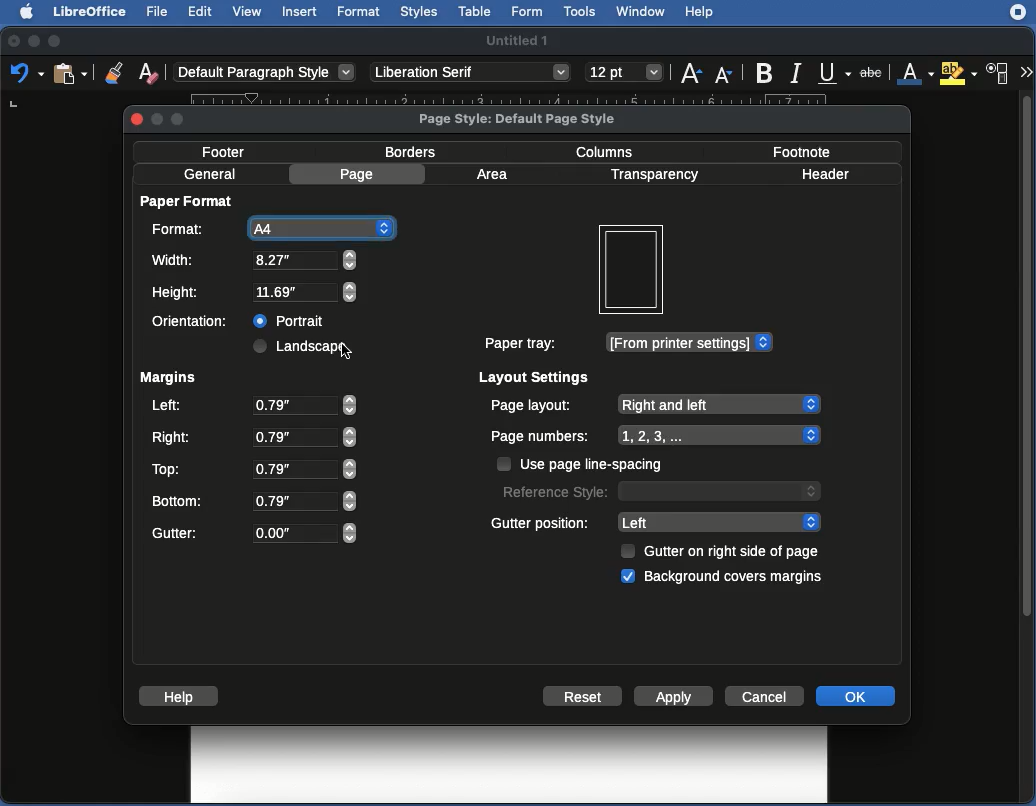 The width and height of the screenshot is (1036, 806). I want to click on 0.79", so click(304, 405).